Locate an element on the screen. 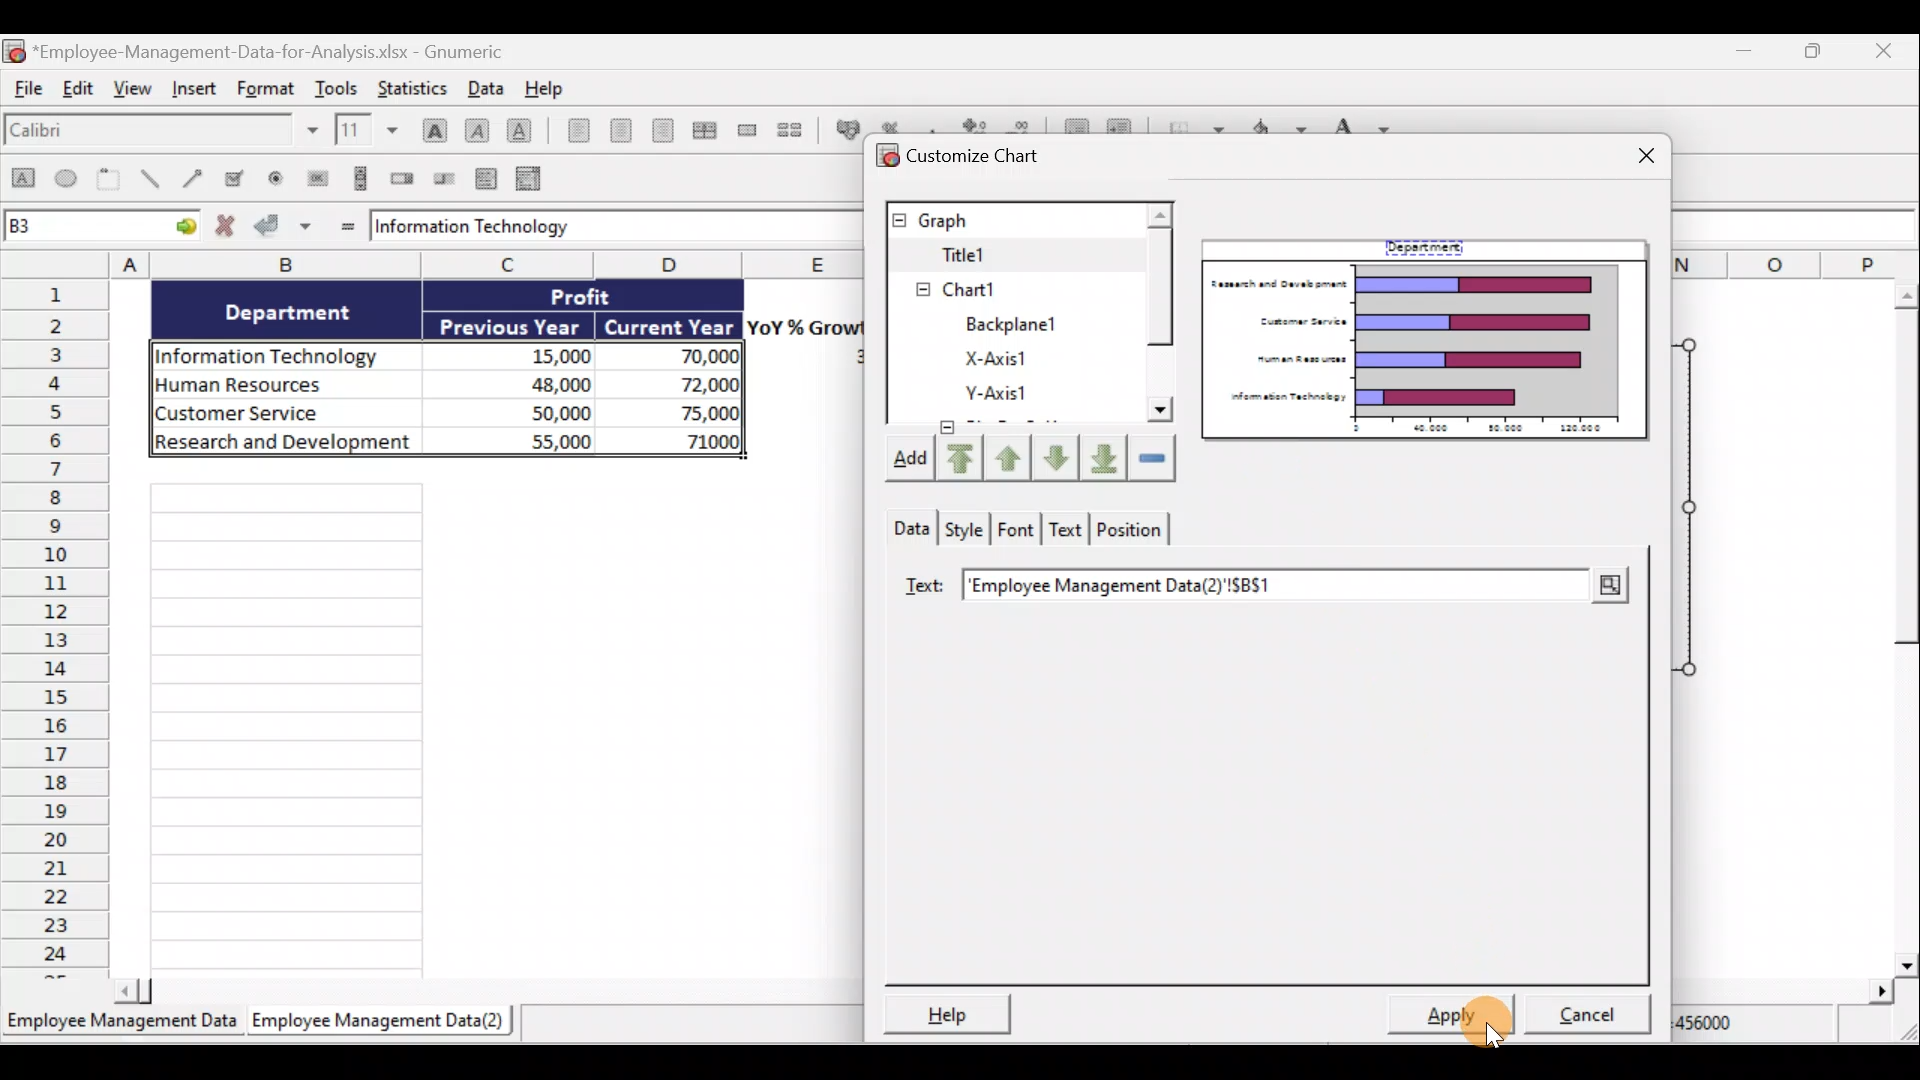  Create a checkbox is located at coordinates (243, 178).